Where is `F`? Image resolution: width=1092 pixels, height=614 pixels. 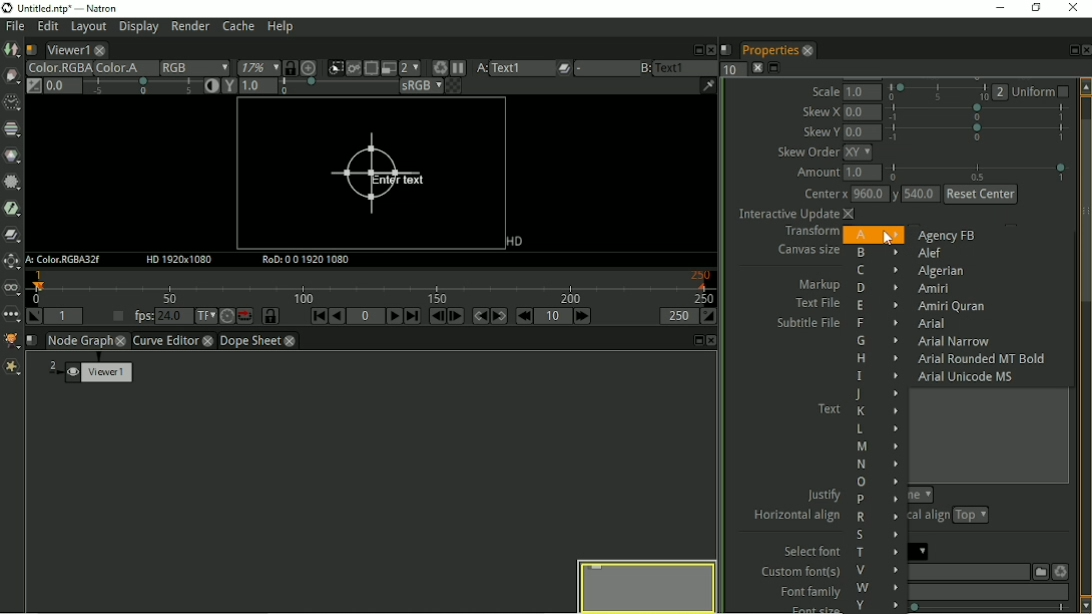 F is located at coordinates (874, 325).